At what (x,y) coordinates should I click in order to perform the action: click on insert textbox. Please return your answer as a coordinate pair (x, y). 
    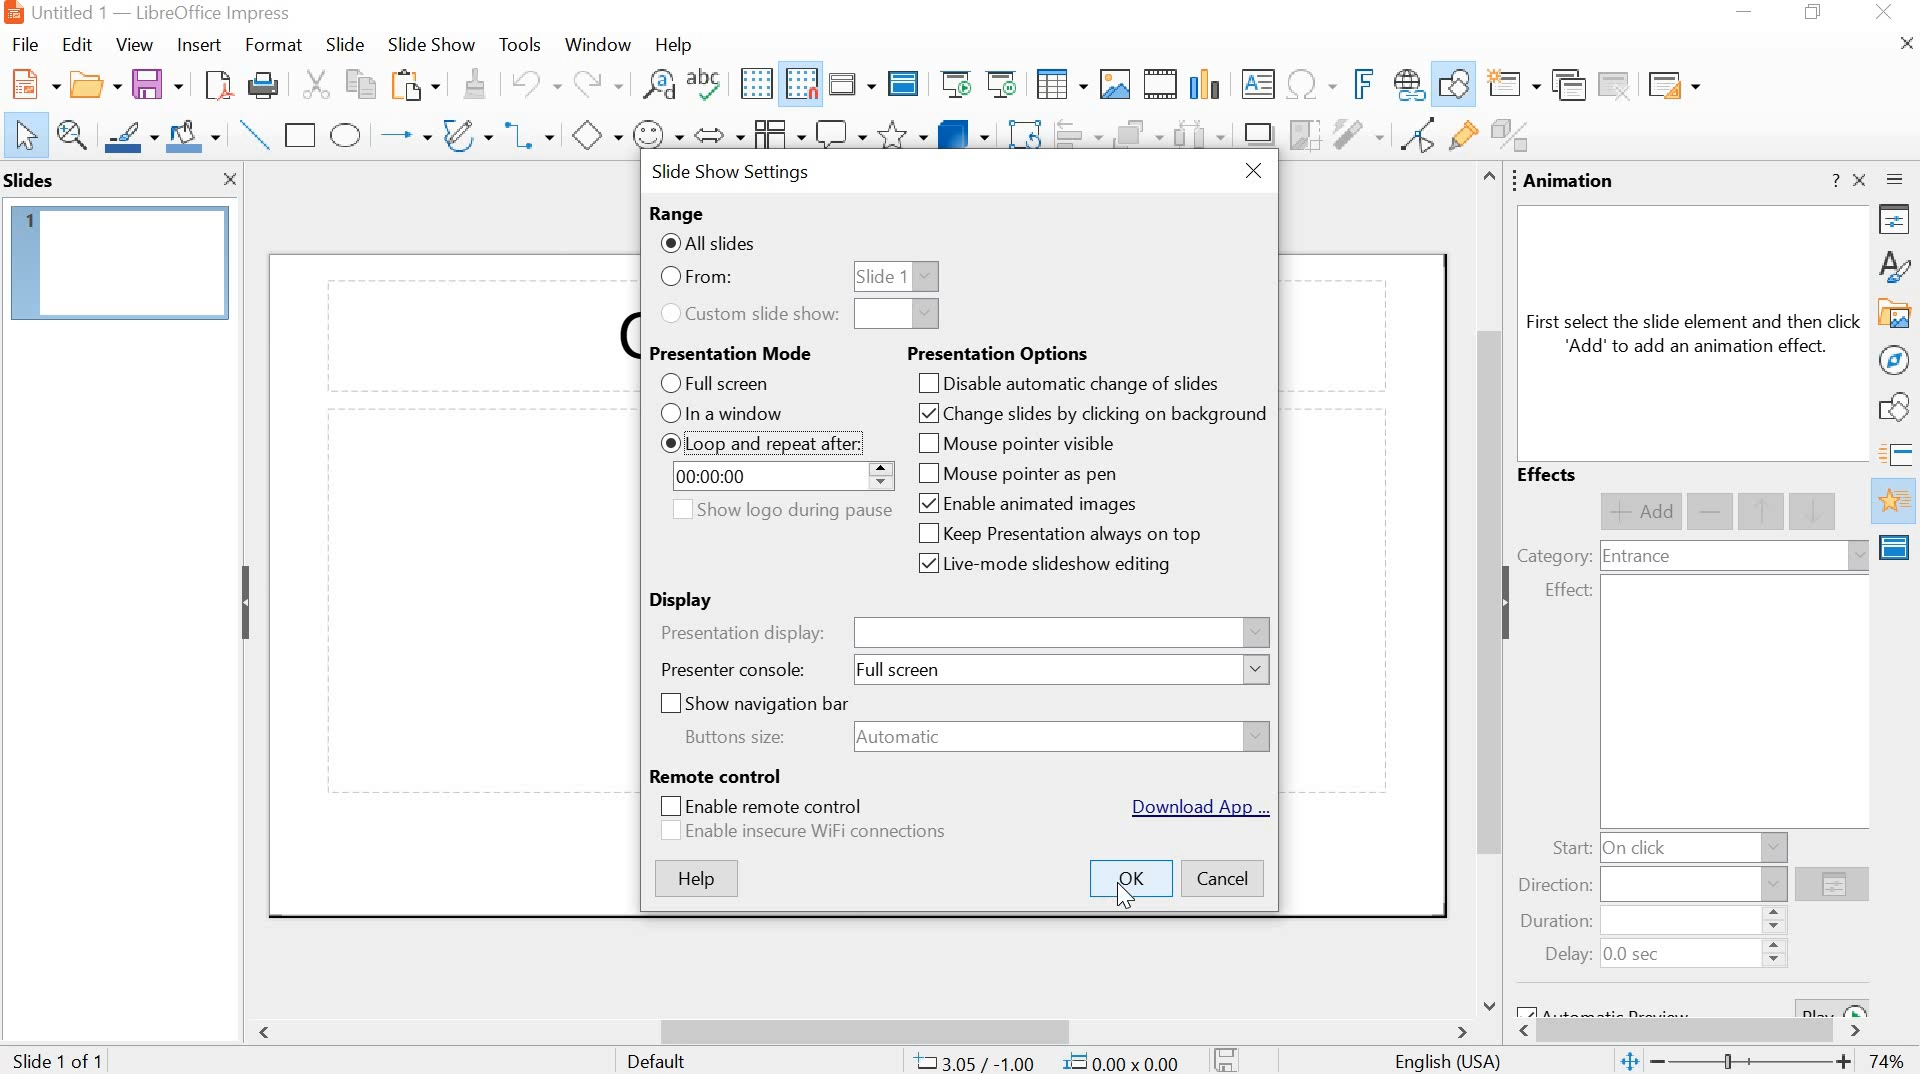
    Looking at the image, I should click on (1259, 84).